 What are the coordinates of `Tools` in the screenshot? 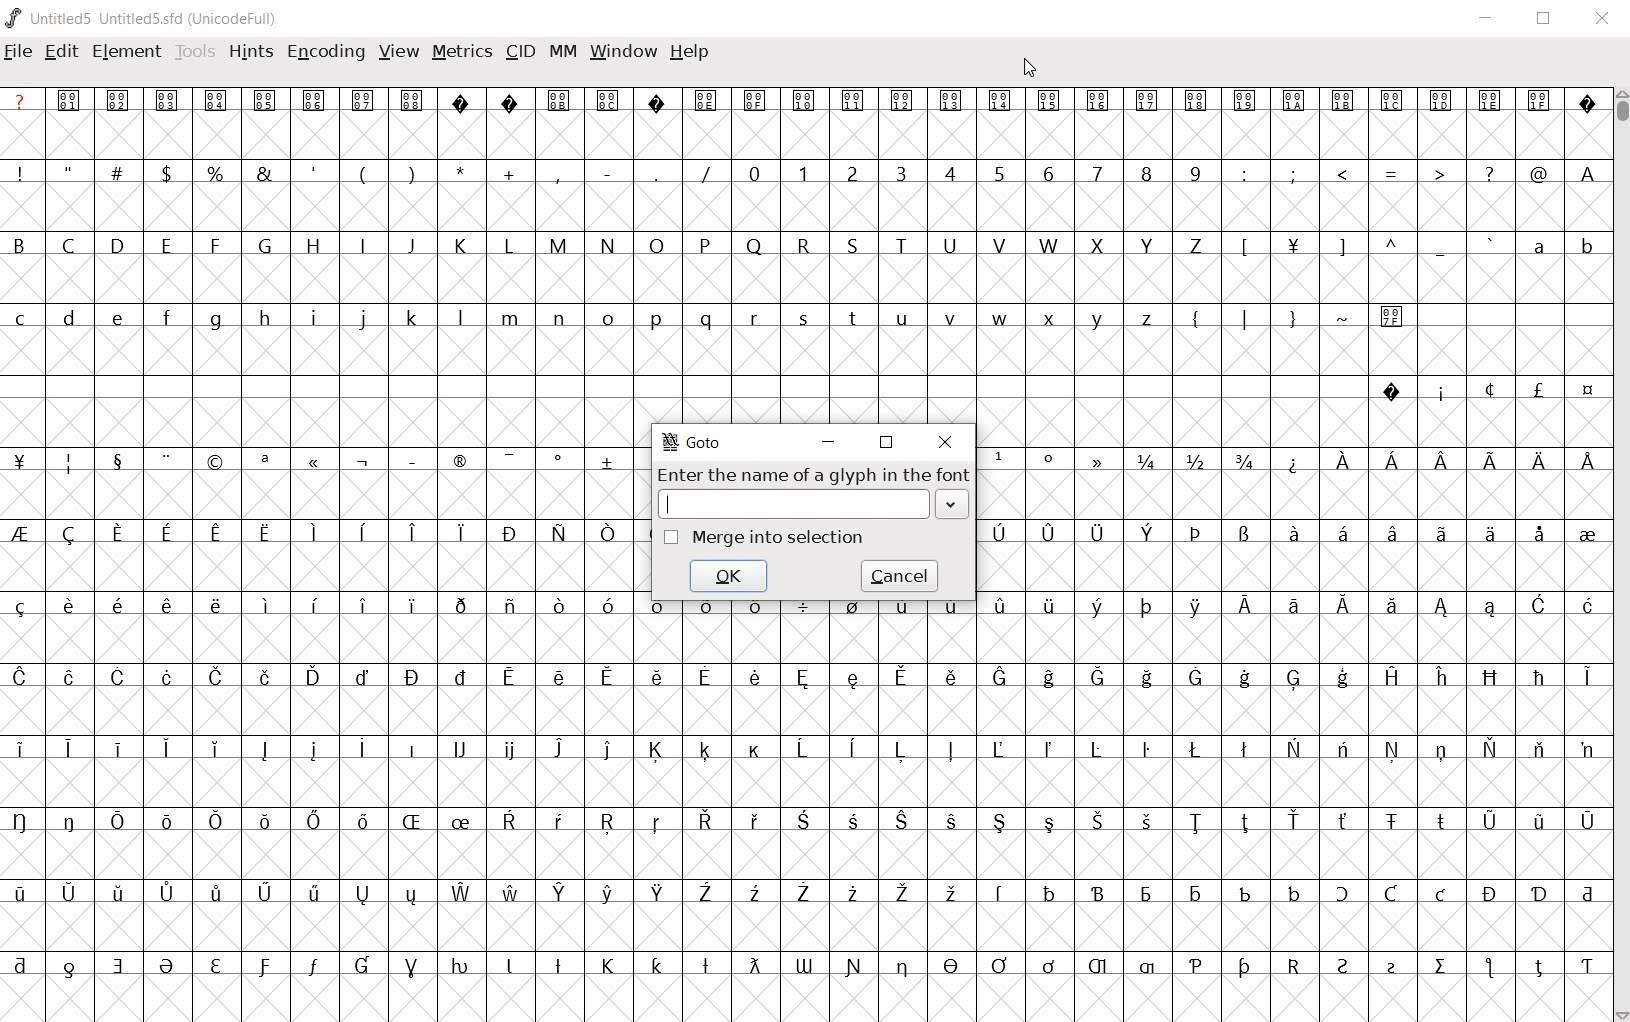 It's located at (195, 53).